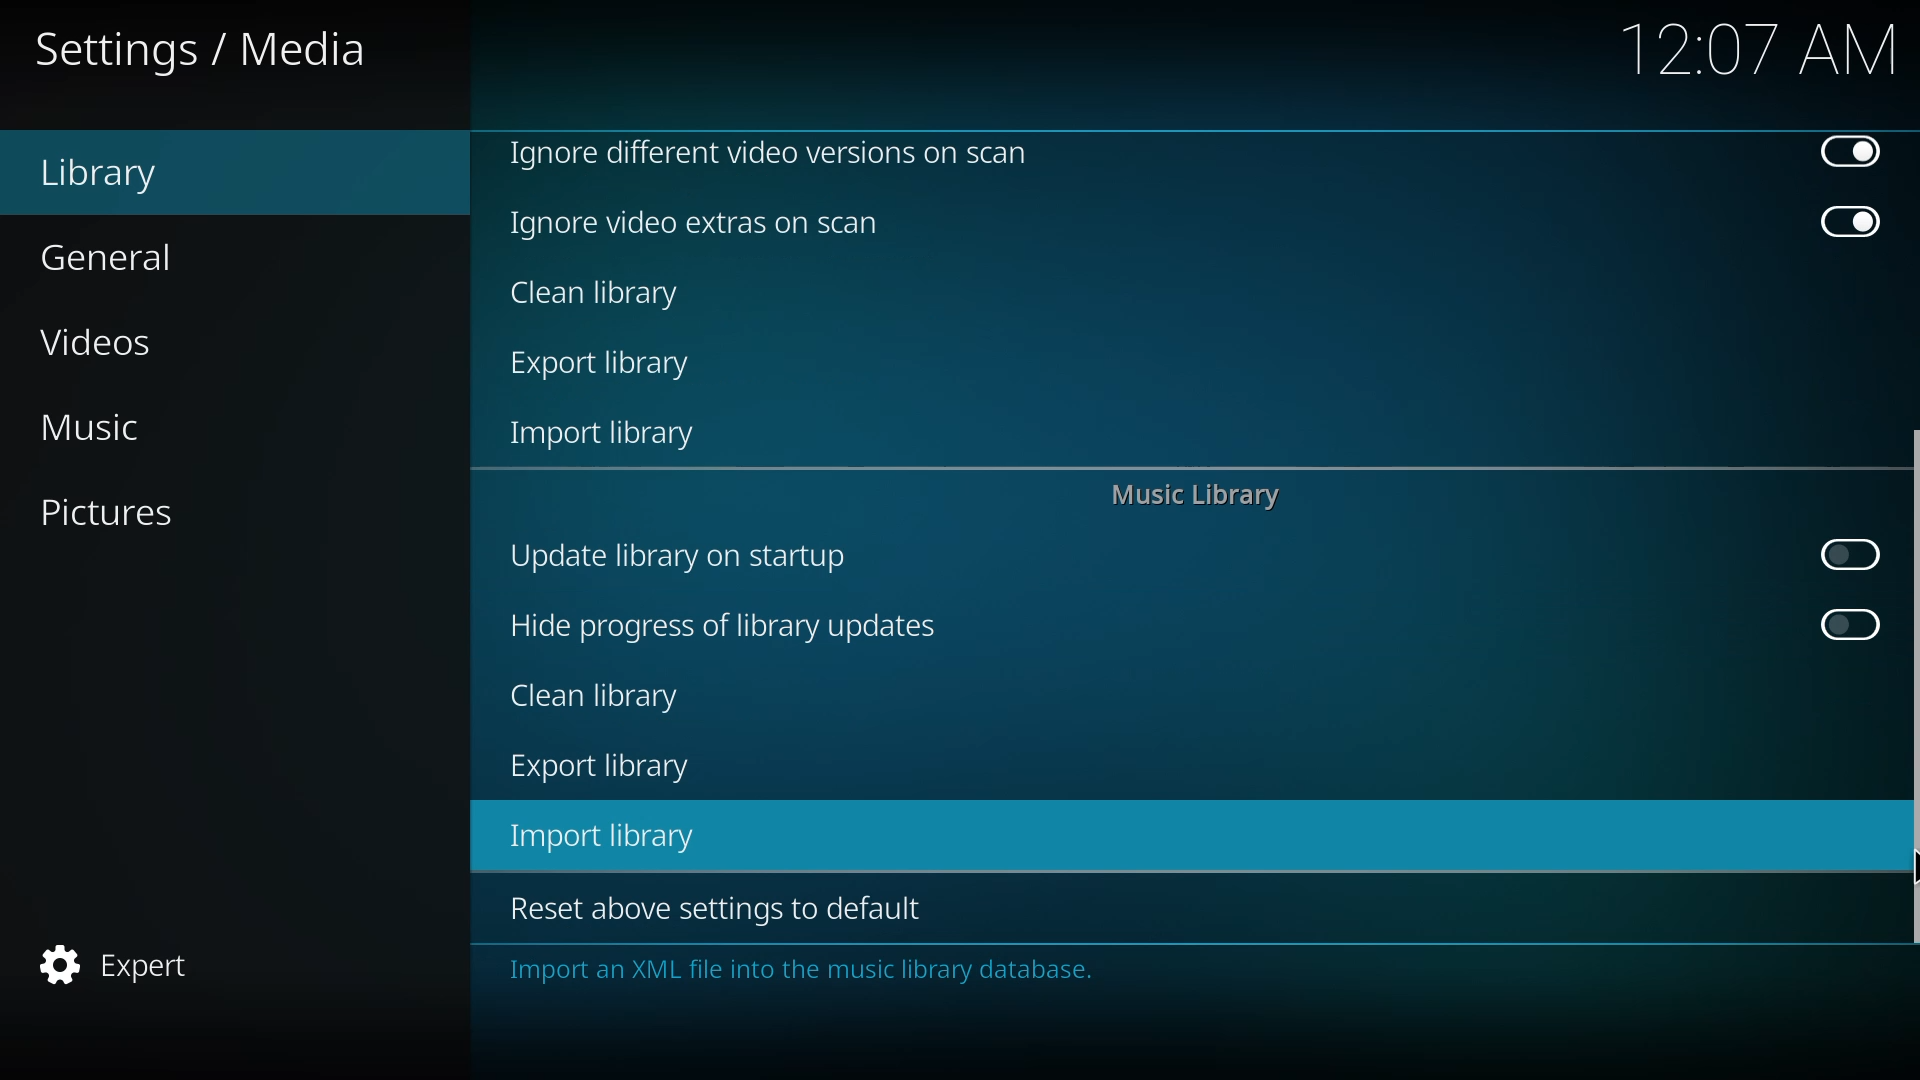 The image size is (1920, 1080). What do you see at coordinates (1848, 625) in the screenshot?
I see `click to enable` at bounding box center [1848, 625].